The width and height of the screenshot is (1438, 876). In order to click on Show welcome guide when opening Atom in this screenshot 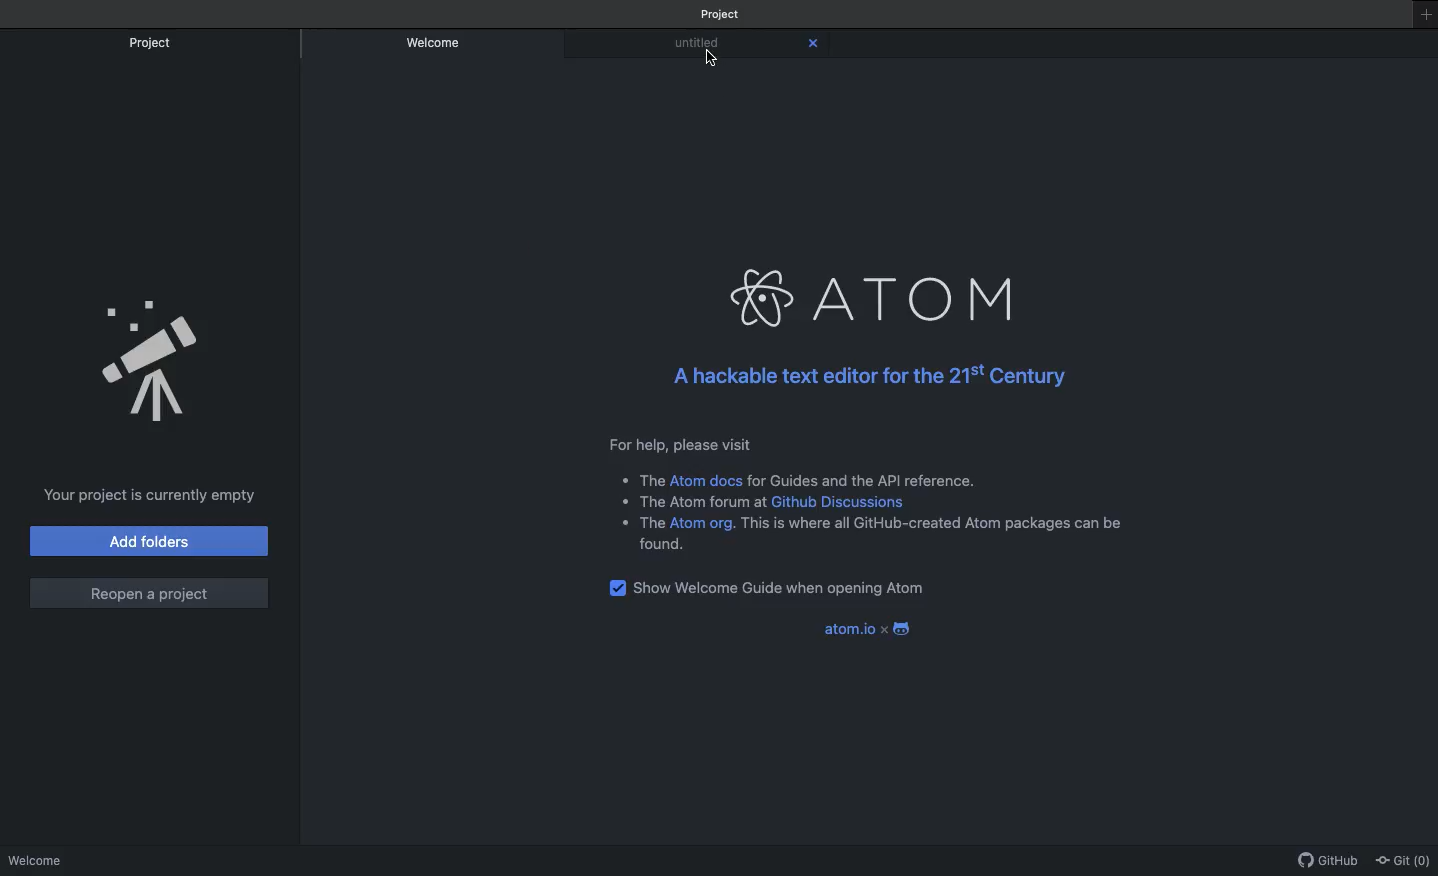, I will do `click(794, 585)`.